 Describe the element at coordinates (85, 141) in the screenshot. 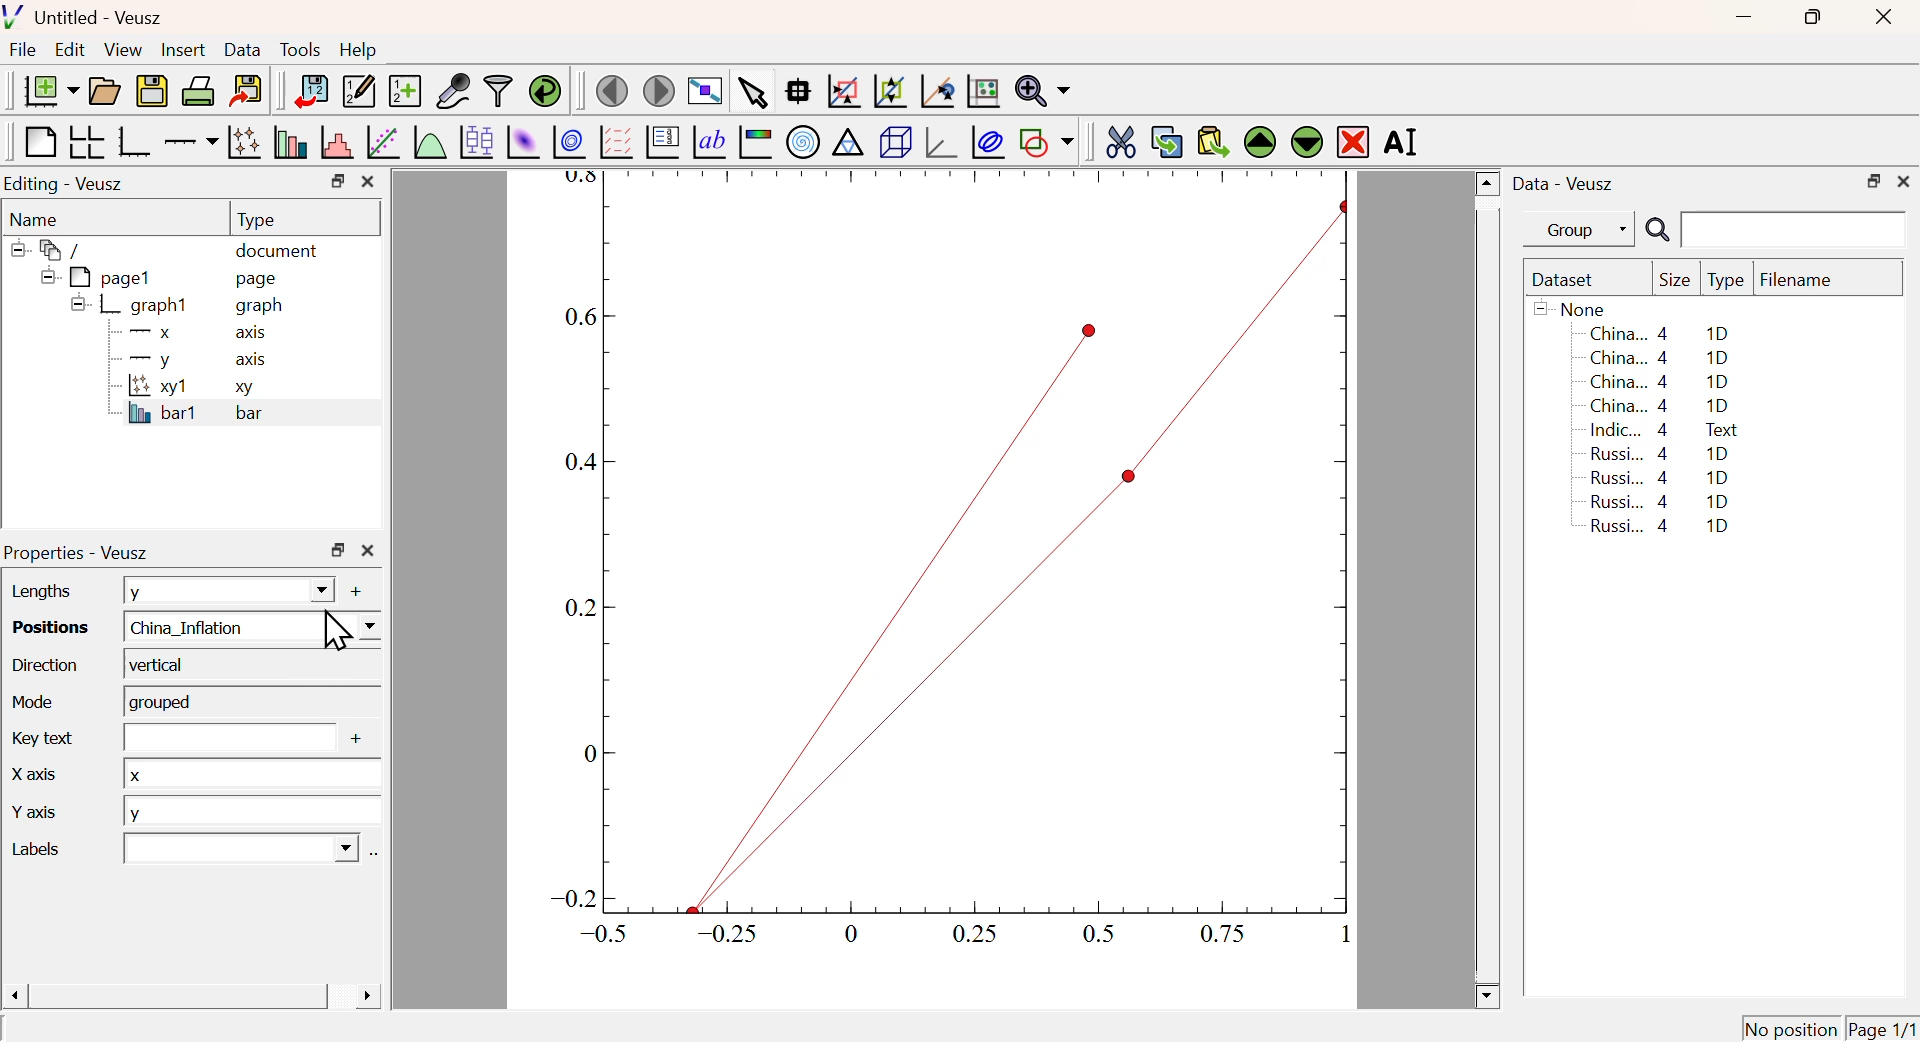

I see `Arrange graph in grid` at that location.